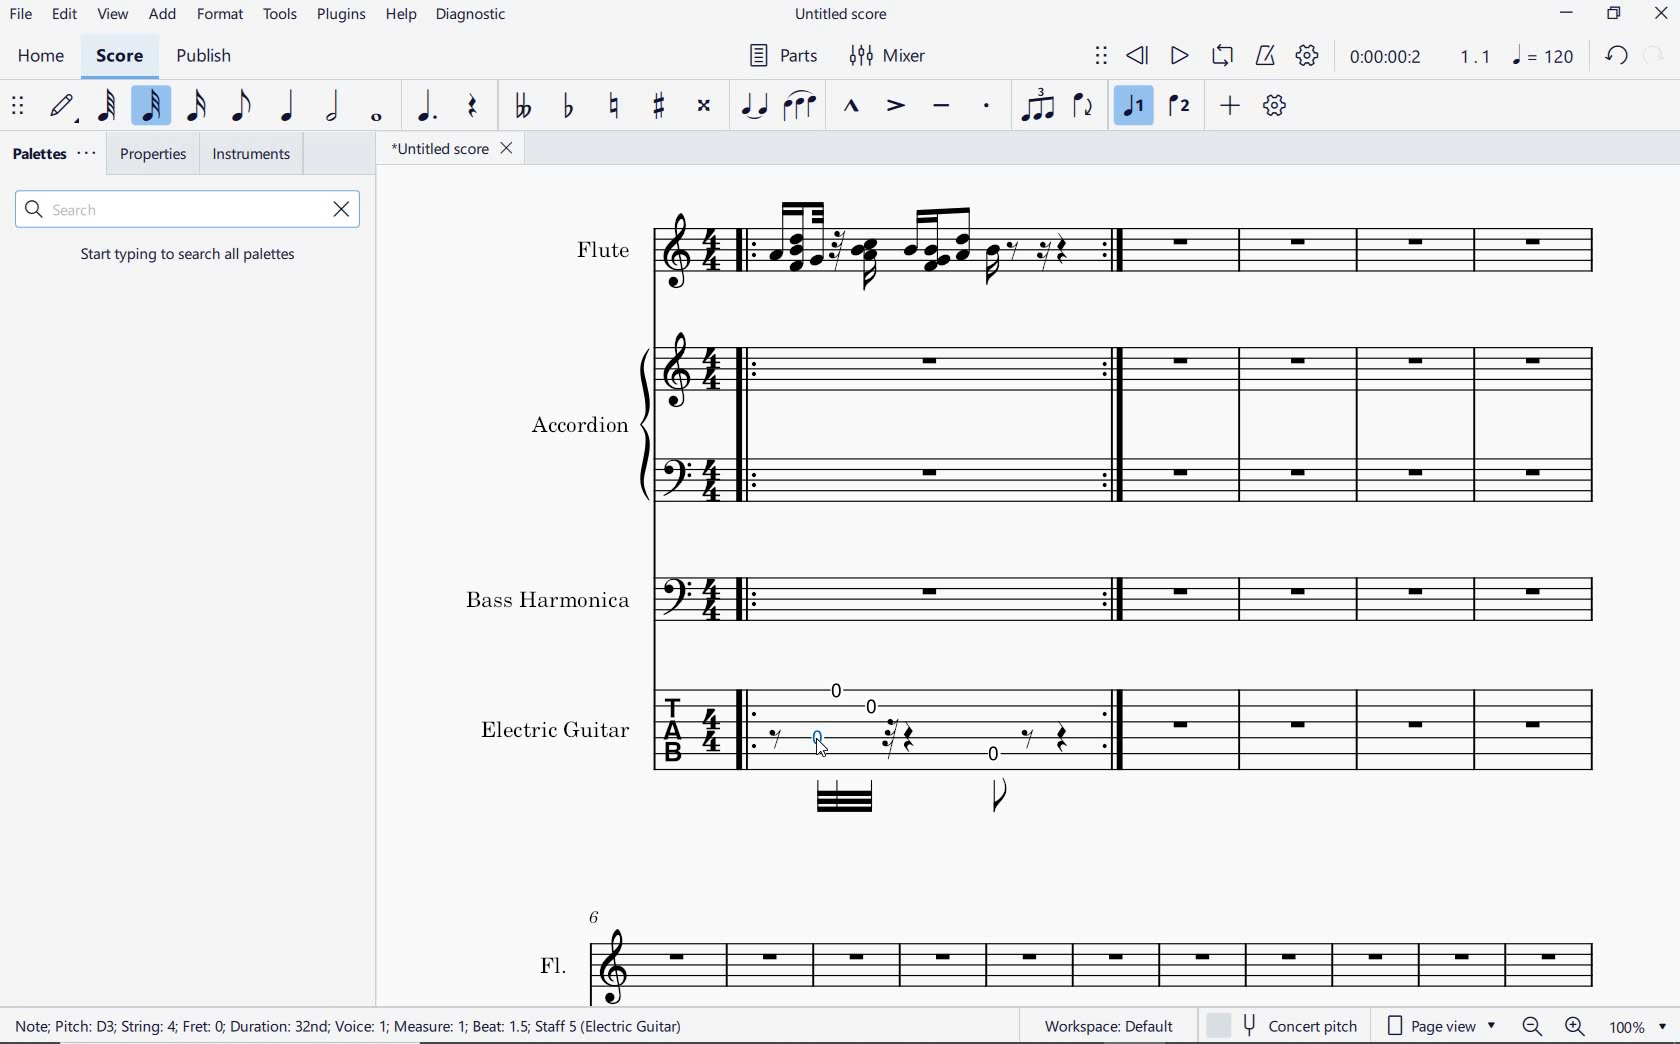 The image size is (1680, 1044). What do you see at coordinates (151, 157) in the screenshot?
I see `properties` at bounding box center [151, 157].